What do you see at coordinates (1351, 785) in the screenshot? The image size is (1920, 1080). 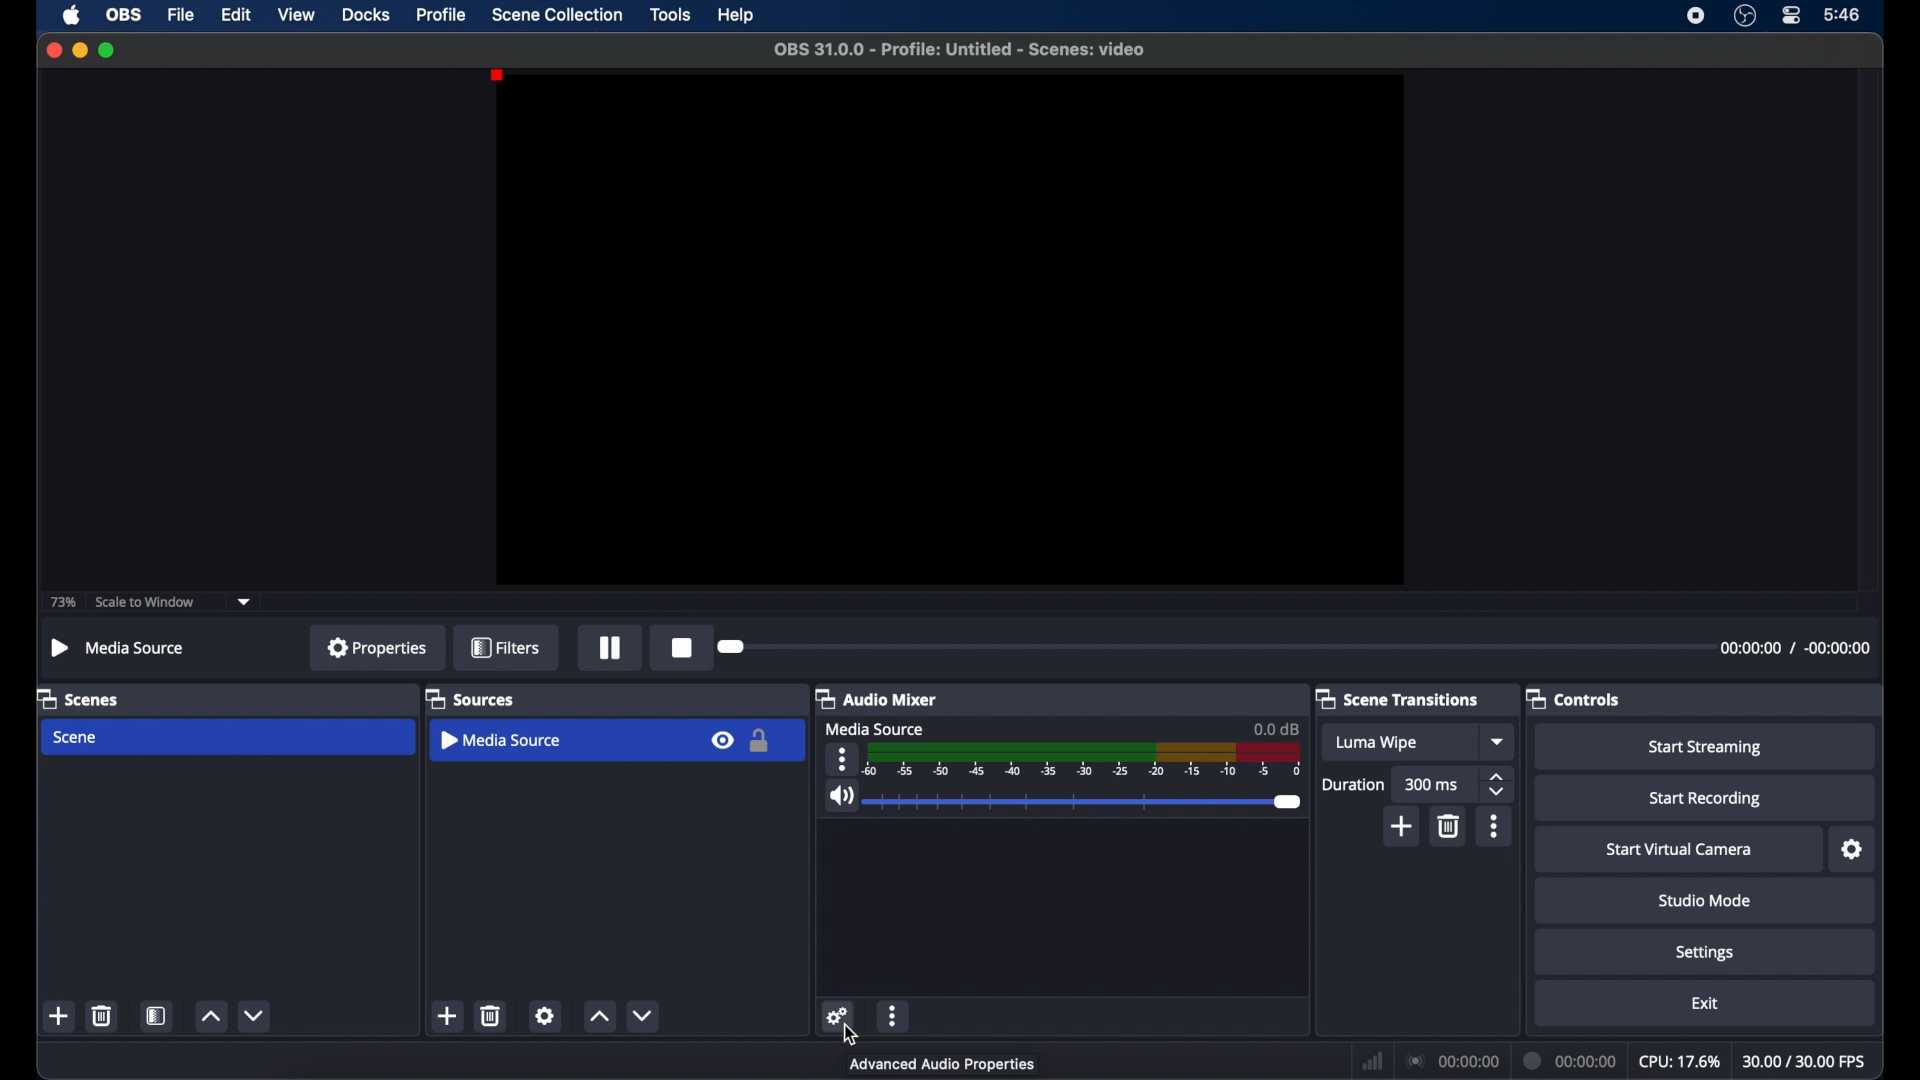 I see `duration` at bounding box center [1351, 785].